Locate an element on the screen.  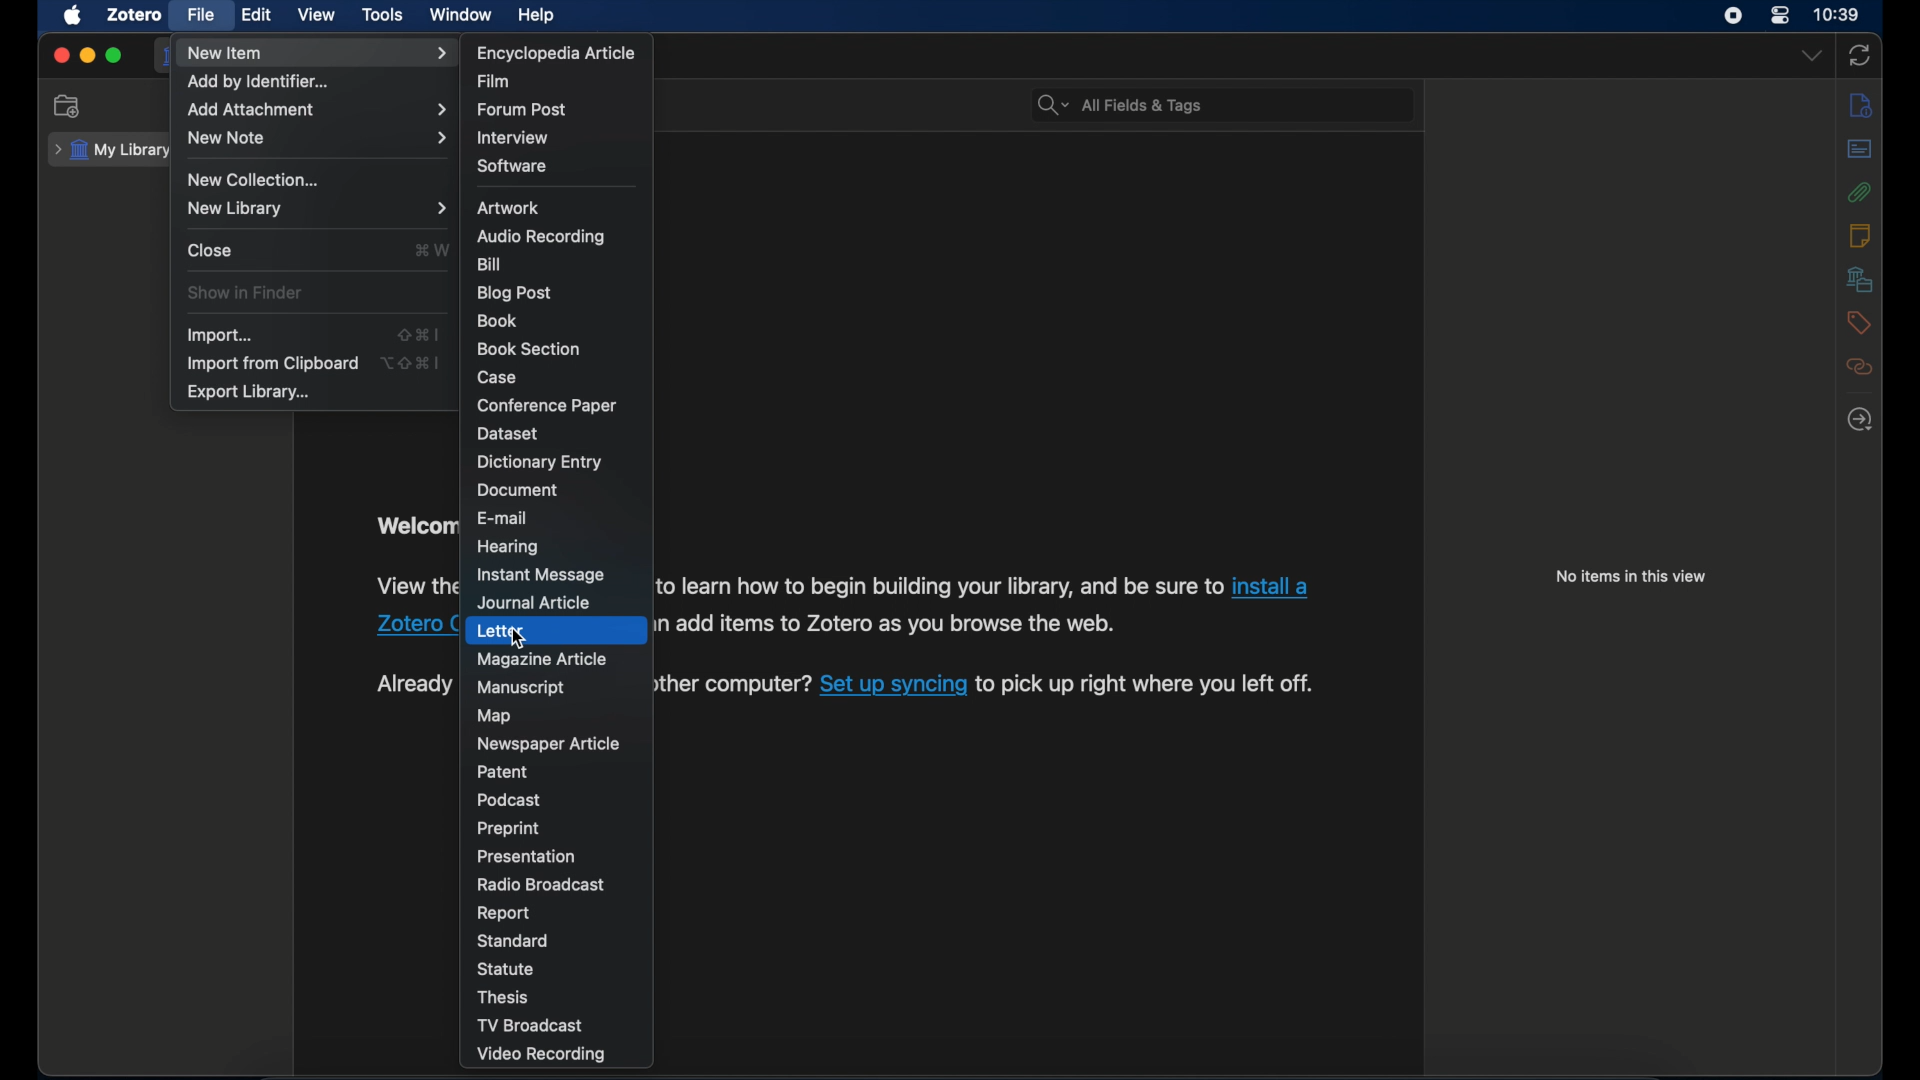
software is located at coordinates (514, 166).